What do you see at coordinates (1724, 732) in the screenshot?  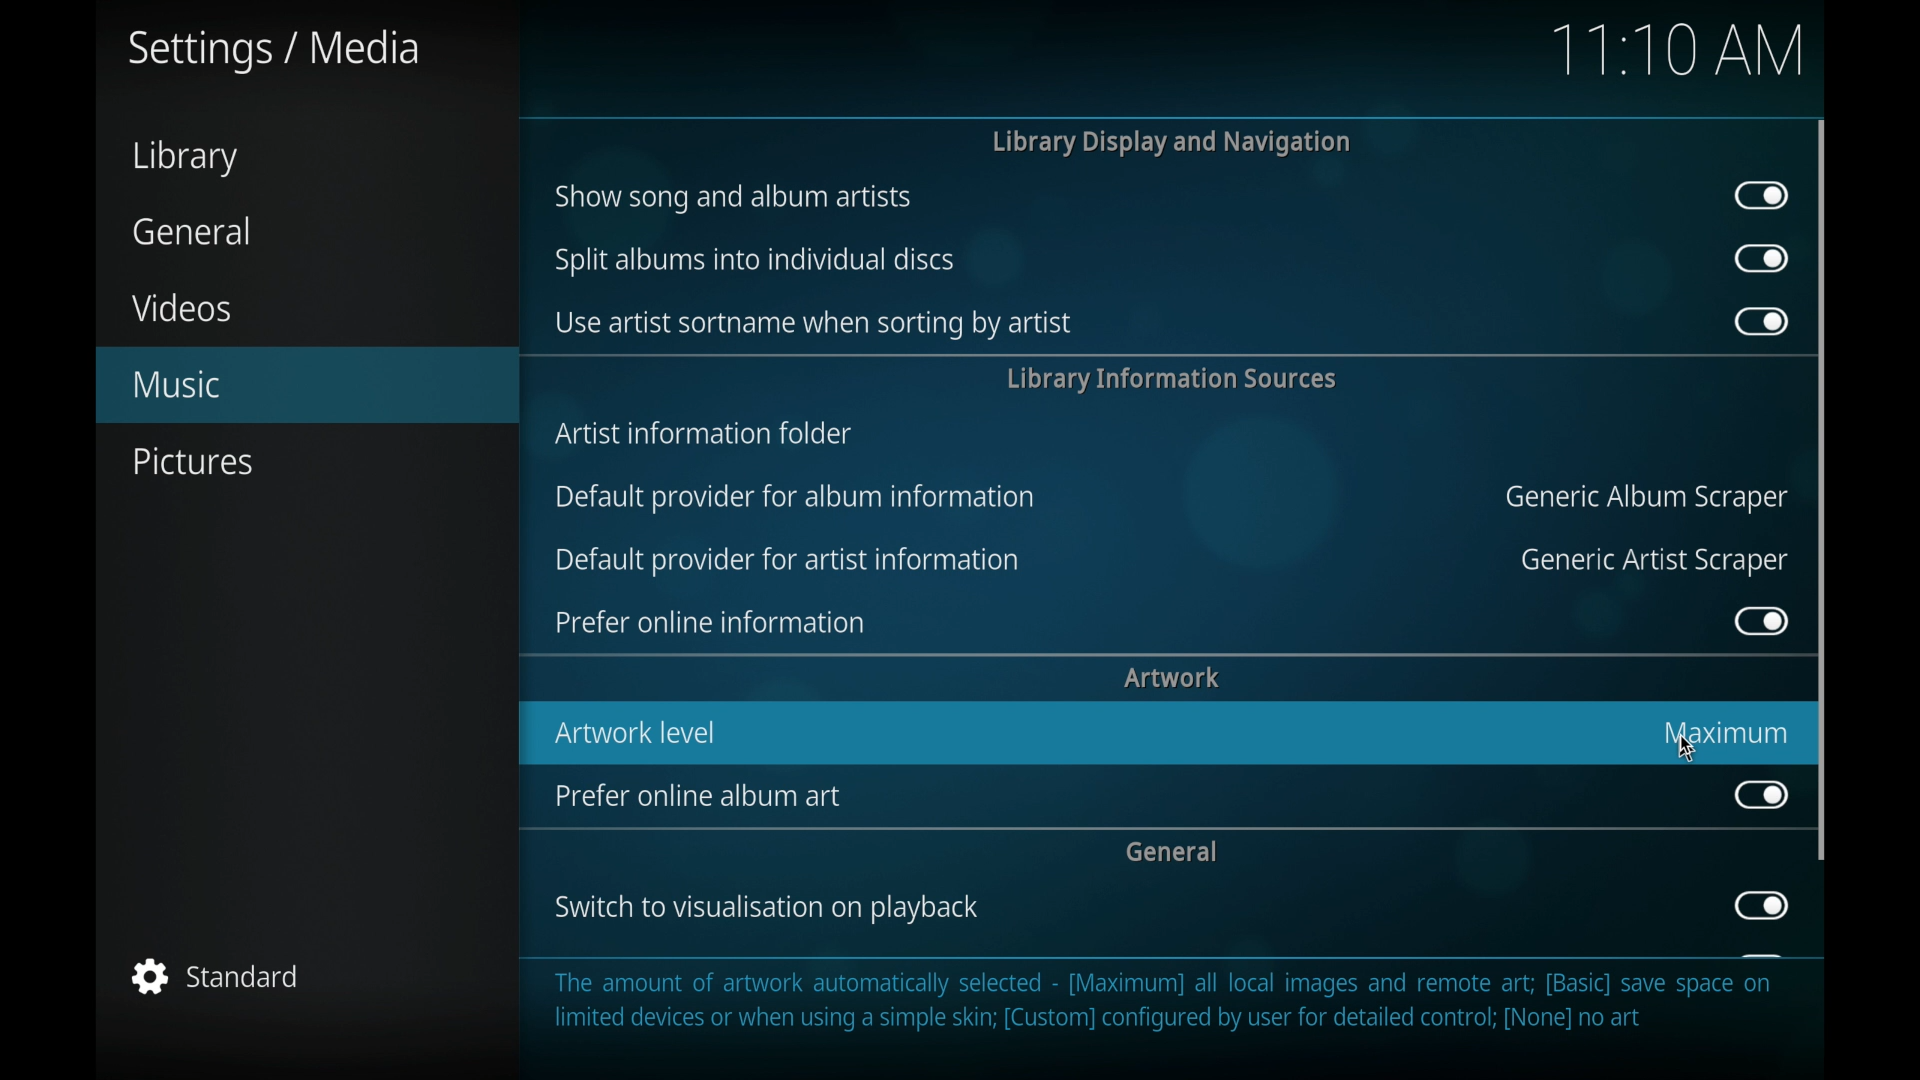 I see `maximum` at bounding box center [1724, 732].